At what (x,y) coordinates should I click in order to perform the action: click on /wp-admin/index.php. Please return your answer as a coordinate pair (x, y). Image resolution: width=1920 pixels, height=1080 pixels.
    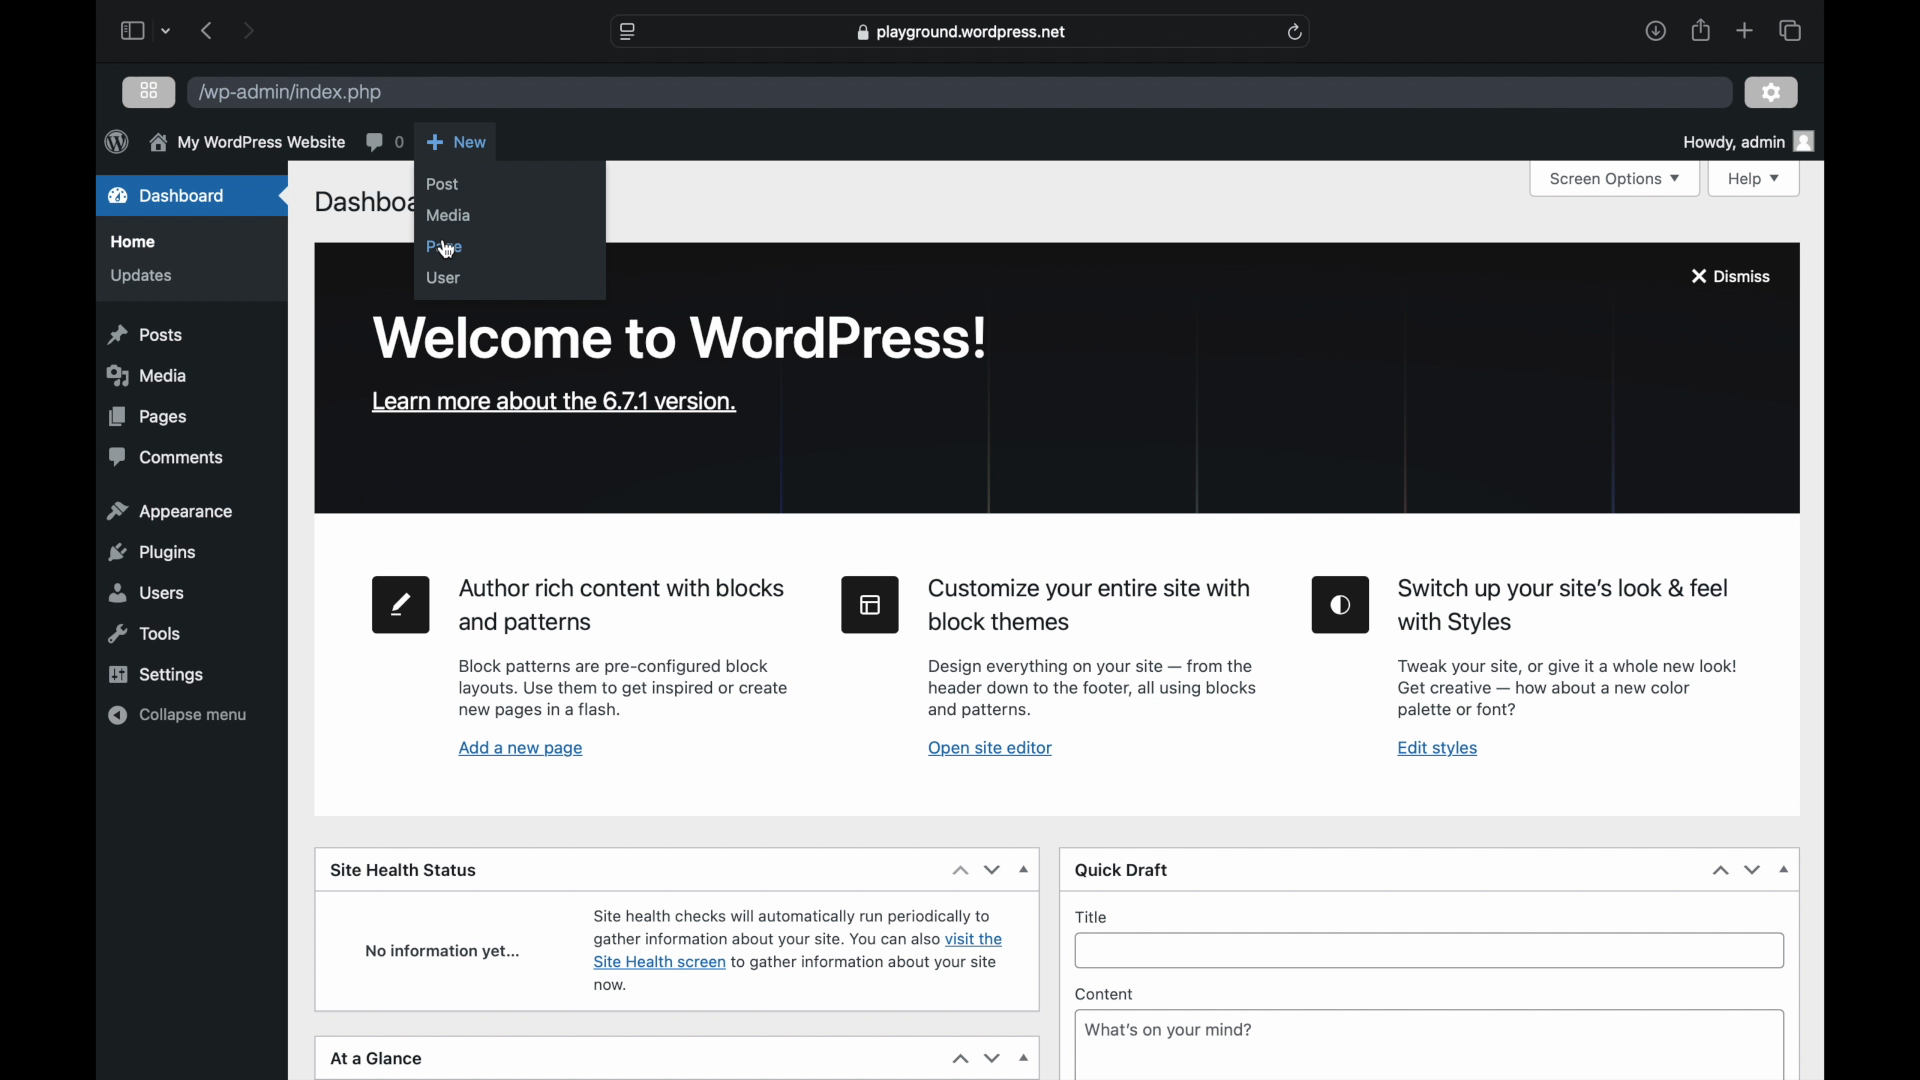
    Looking at the image, I should click on (296, 91).